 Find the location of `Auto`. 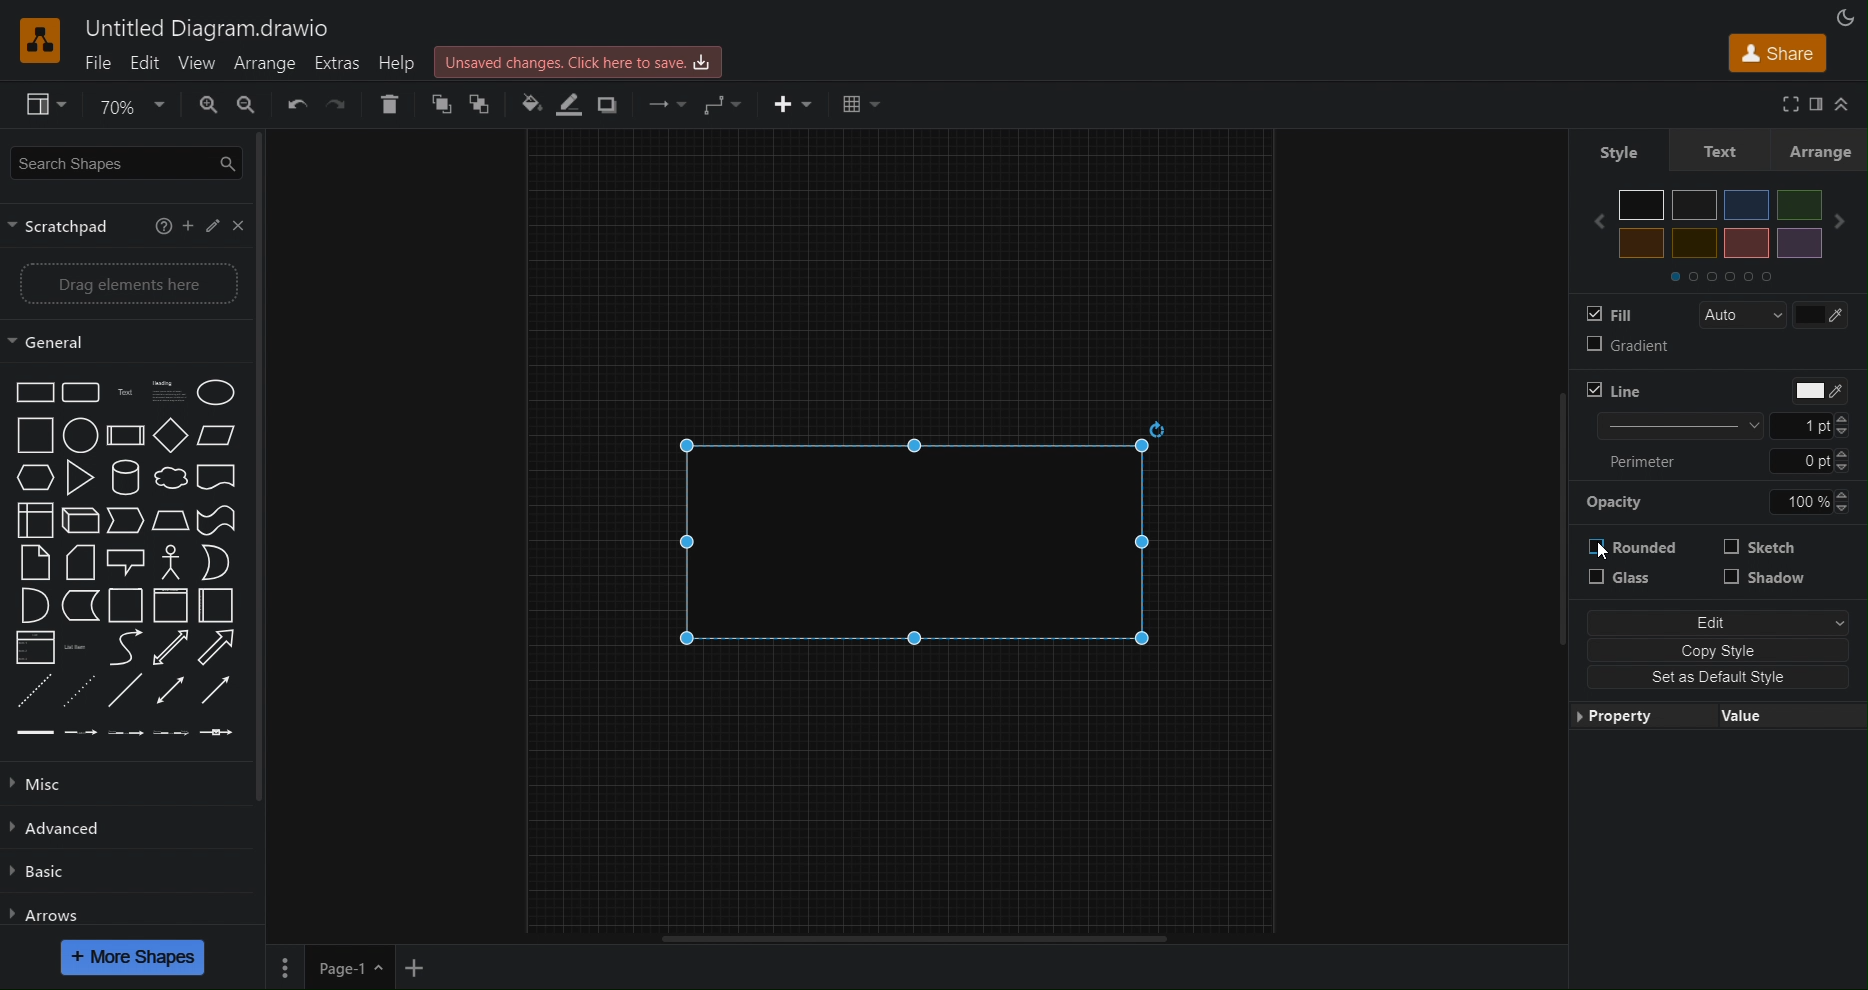

Auto is located at coordinates (1735, 315).